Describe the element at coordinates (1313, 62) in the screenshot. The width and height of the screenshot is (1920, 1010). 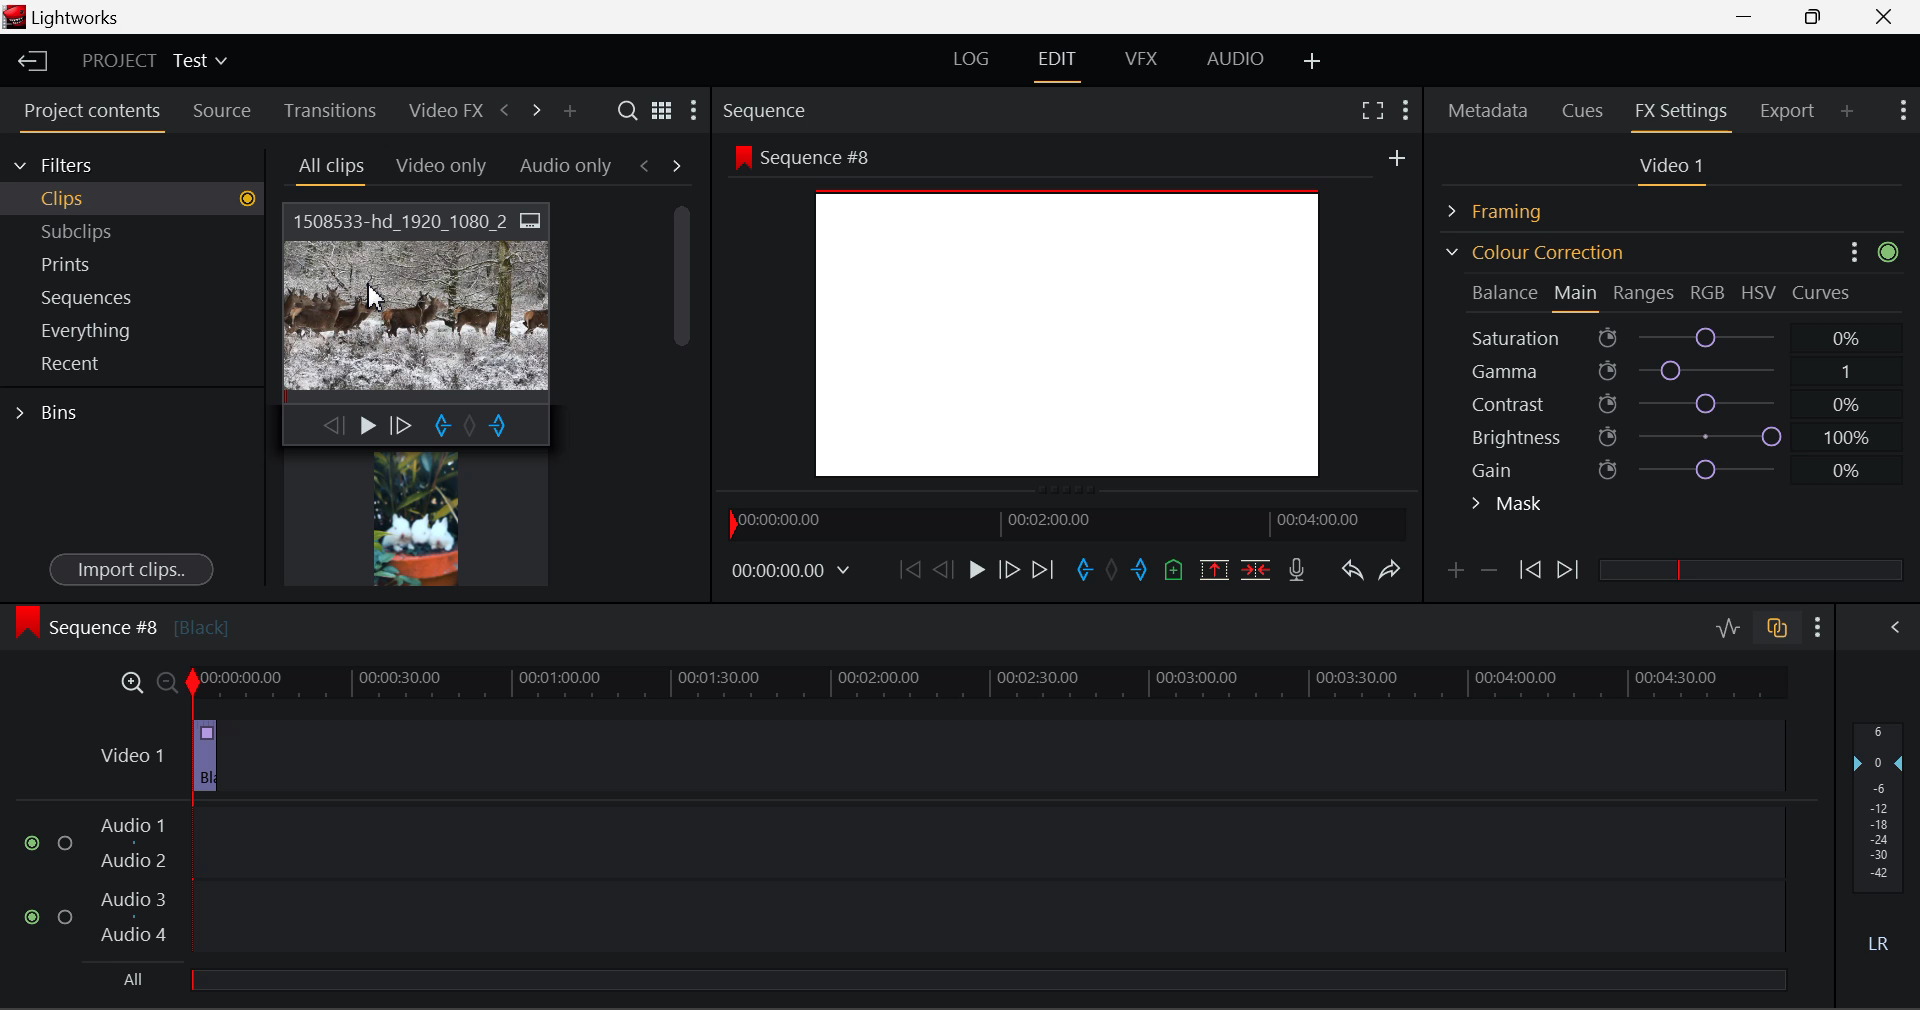
I see `Add Layout` at that location.